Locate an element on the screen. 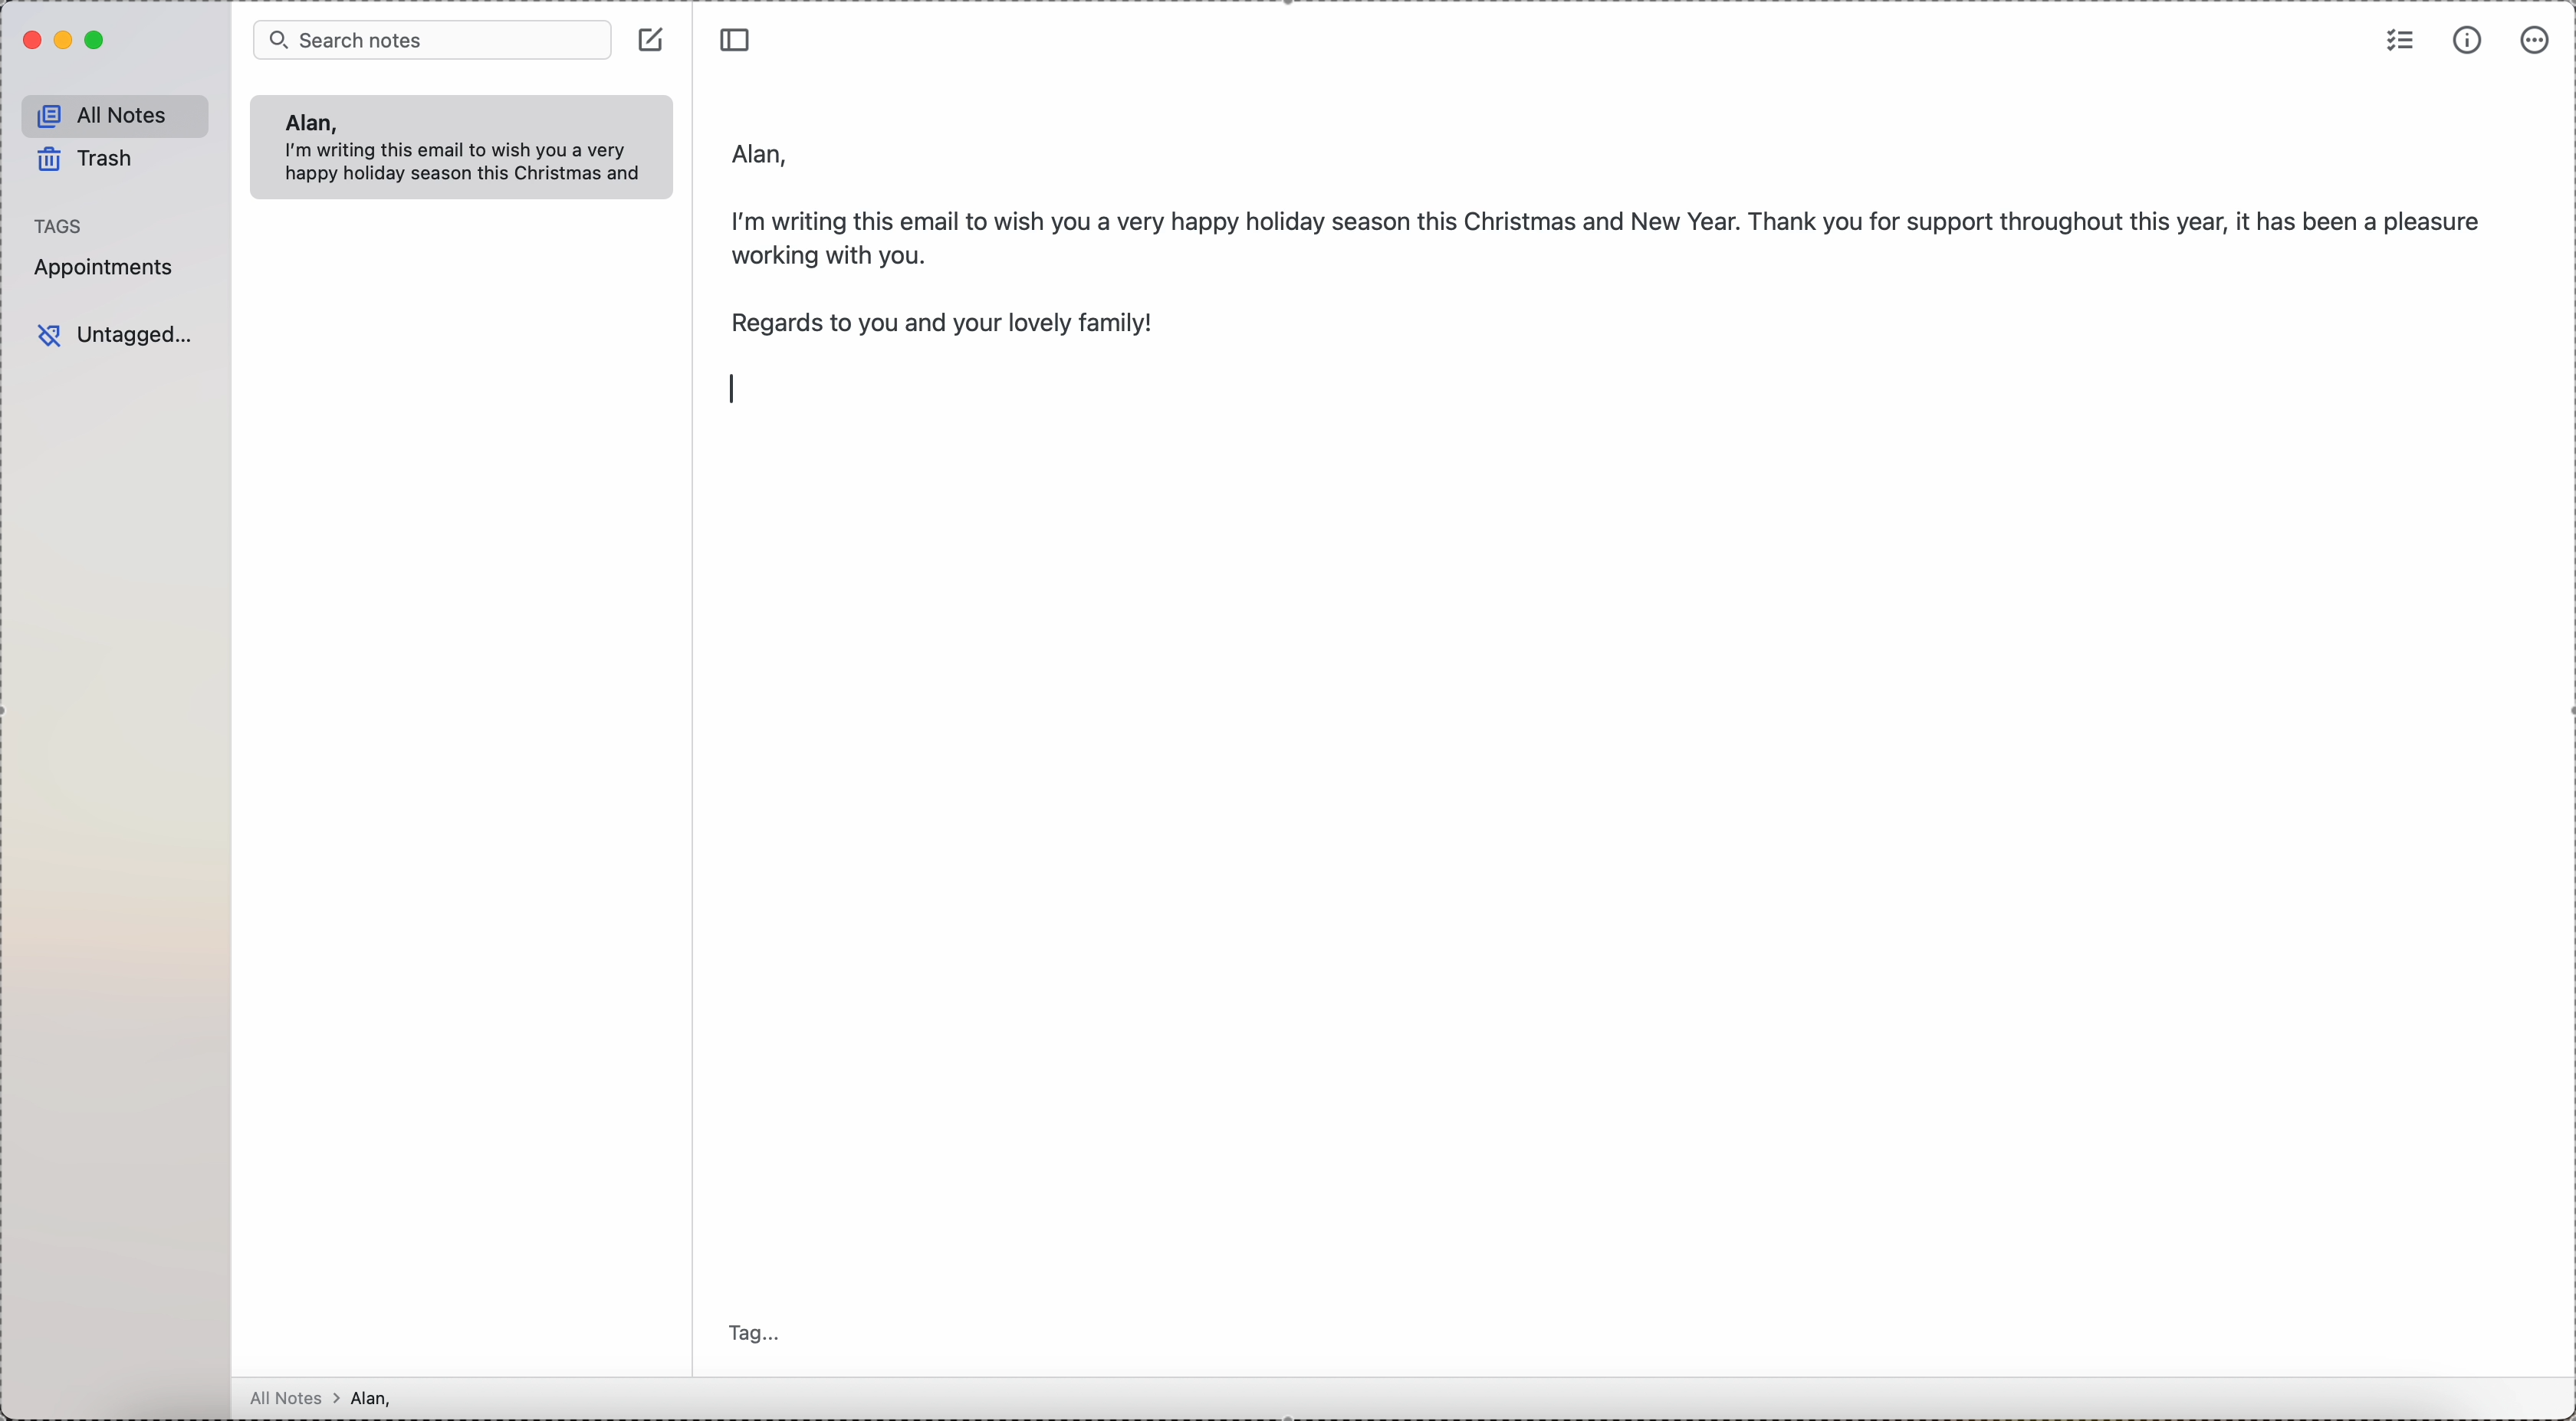  metrics is located at coordinates (2468, 41).